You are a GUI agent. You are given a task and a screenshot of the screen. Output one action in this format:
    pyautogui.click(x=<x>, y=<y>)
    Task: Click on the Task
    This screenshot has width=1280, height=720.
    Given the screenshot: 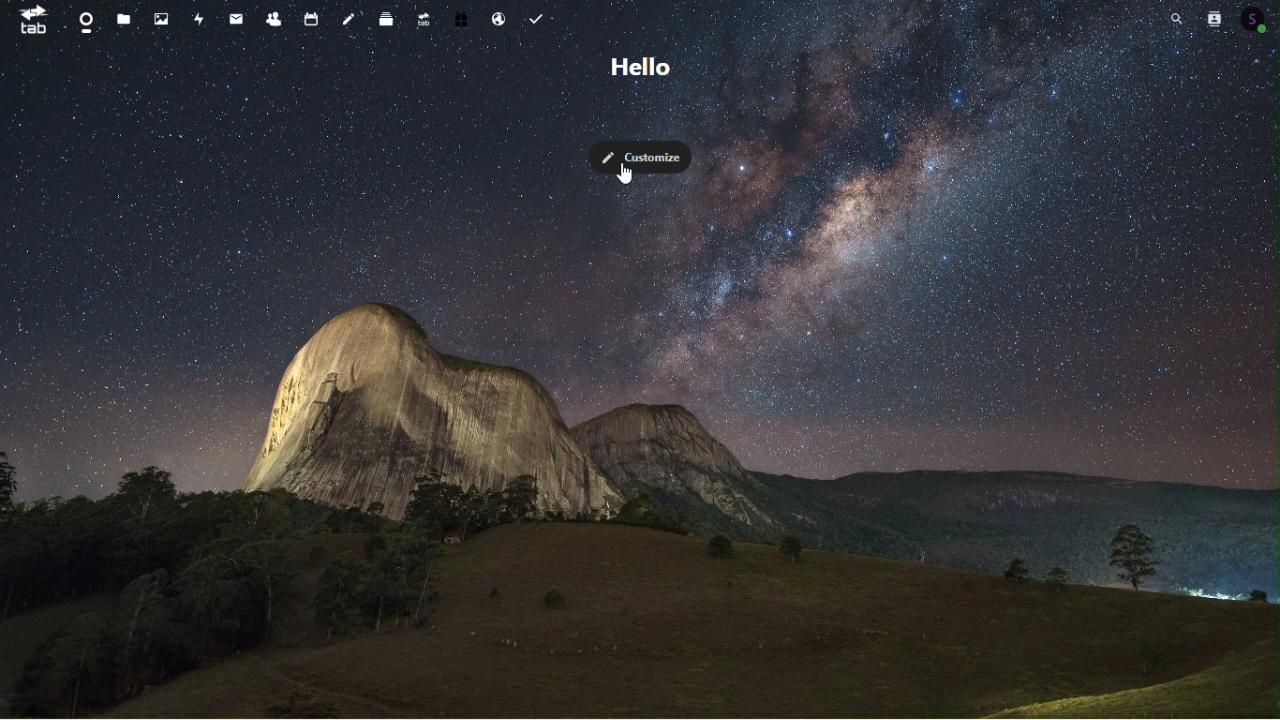 What is the action you would take?
    pyautogui.click(x=535, y=17)
    